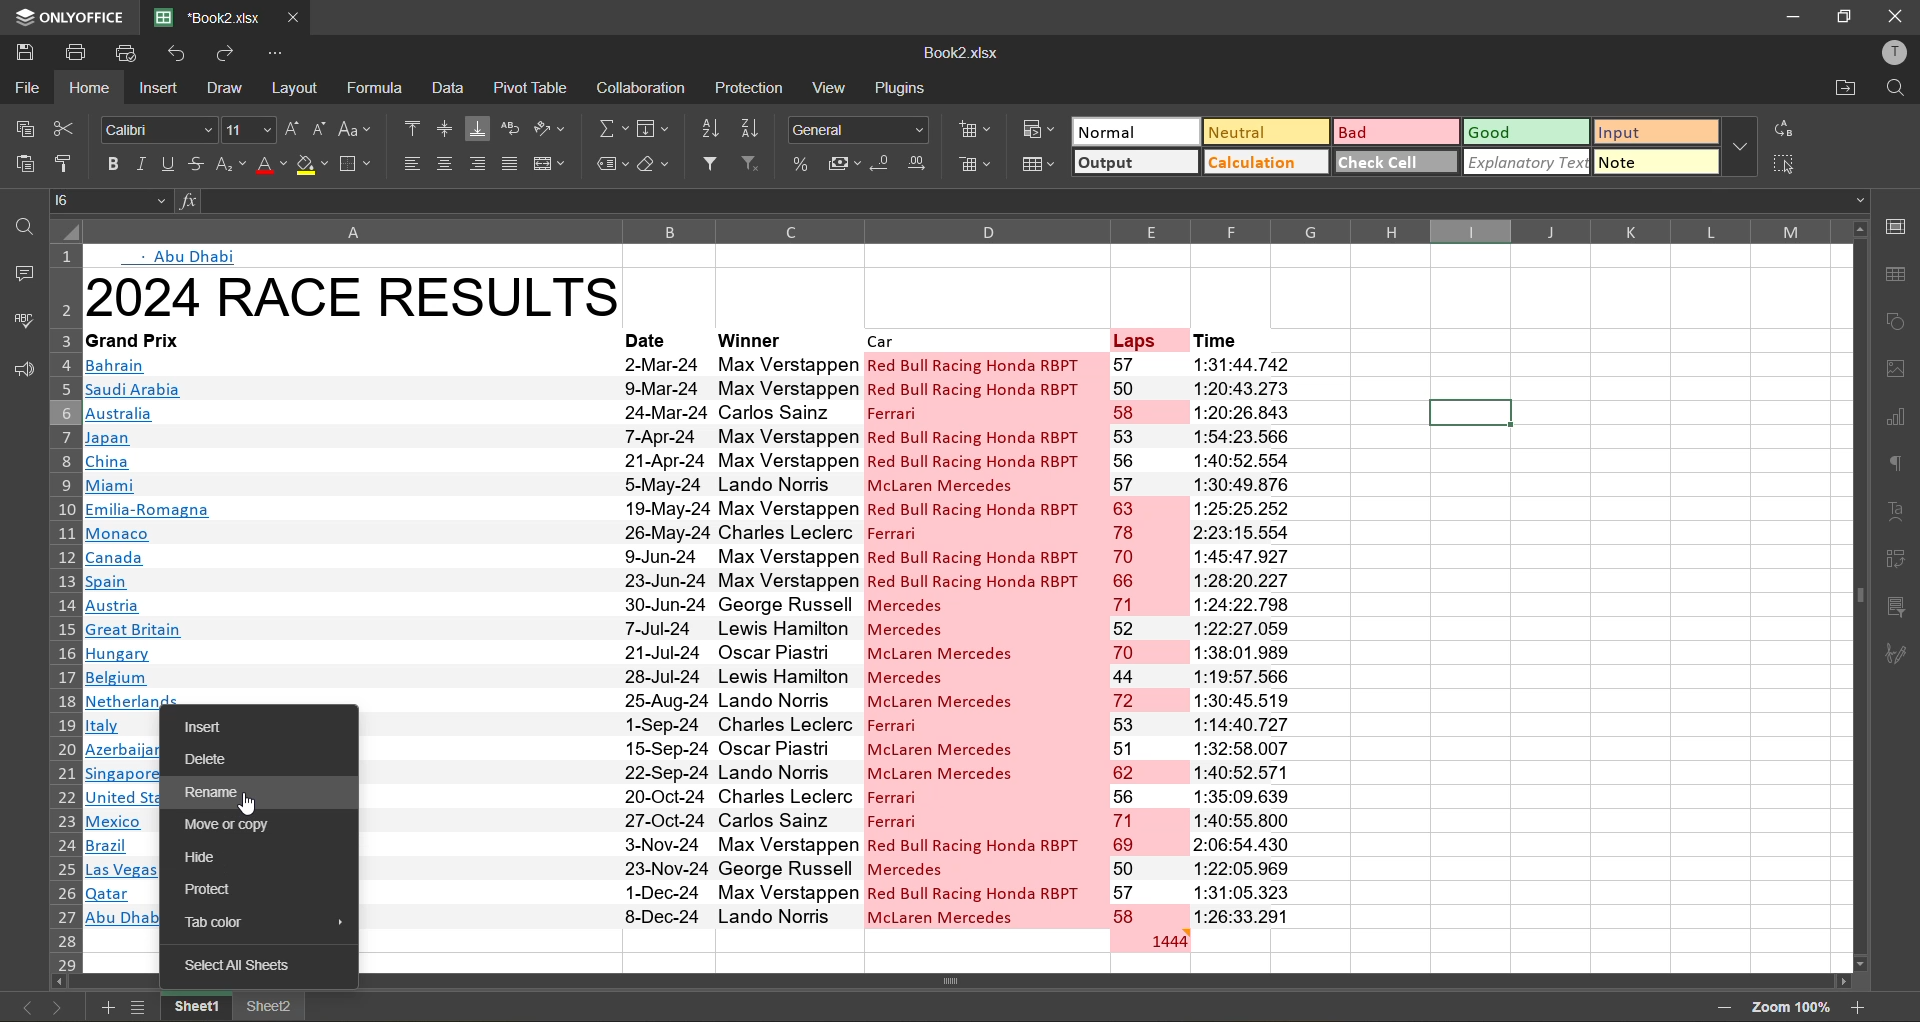 The image size is (1920, 1022). Describe the element at coordinates (984, 638) in the screenshot. I see `car name` at that location.